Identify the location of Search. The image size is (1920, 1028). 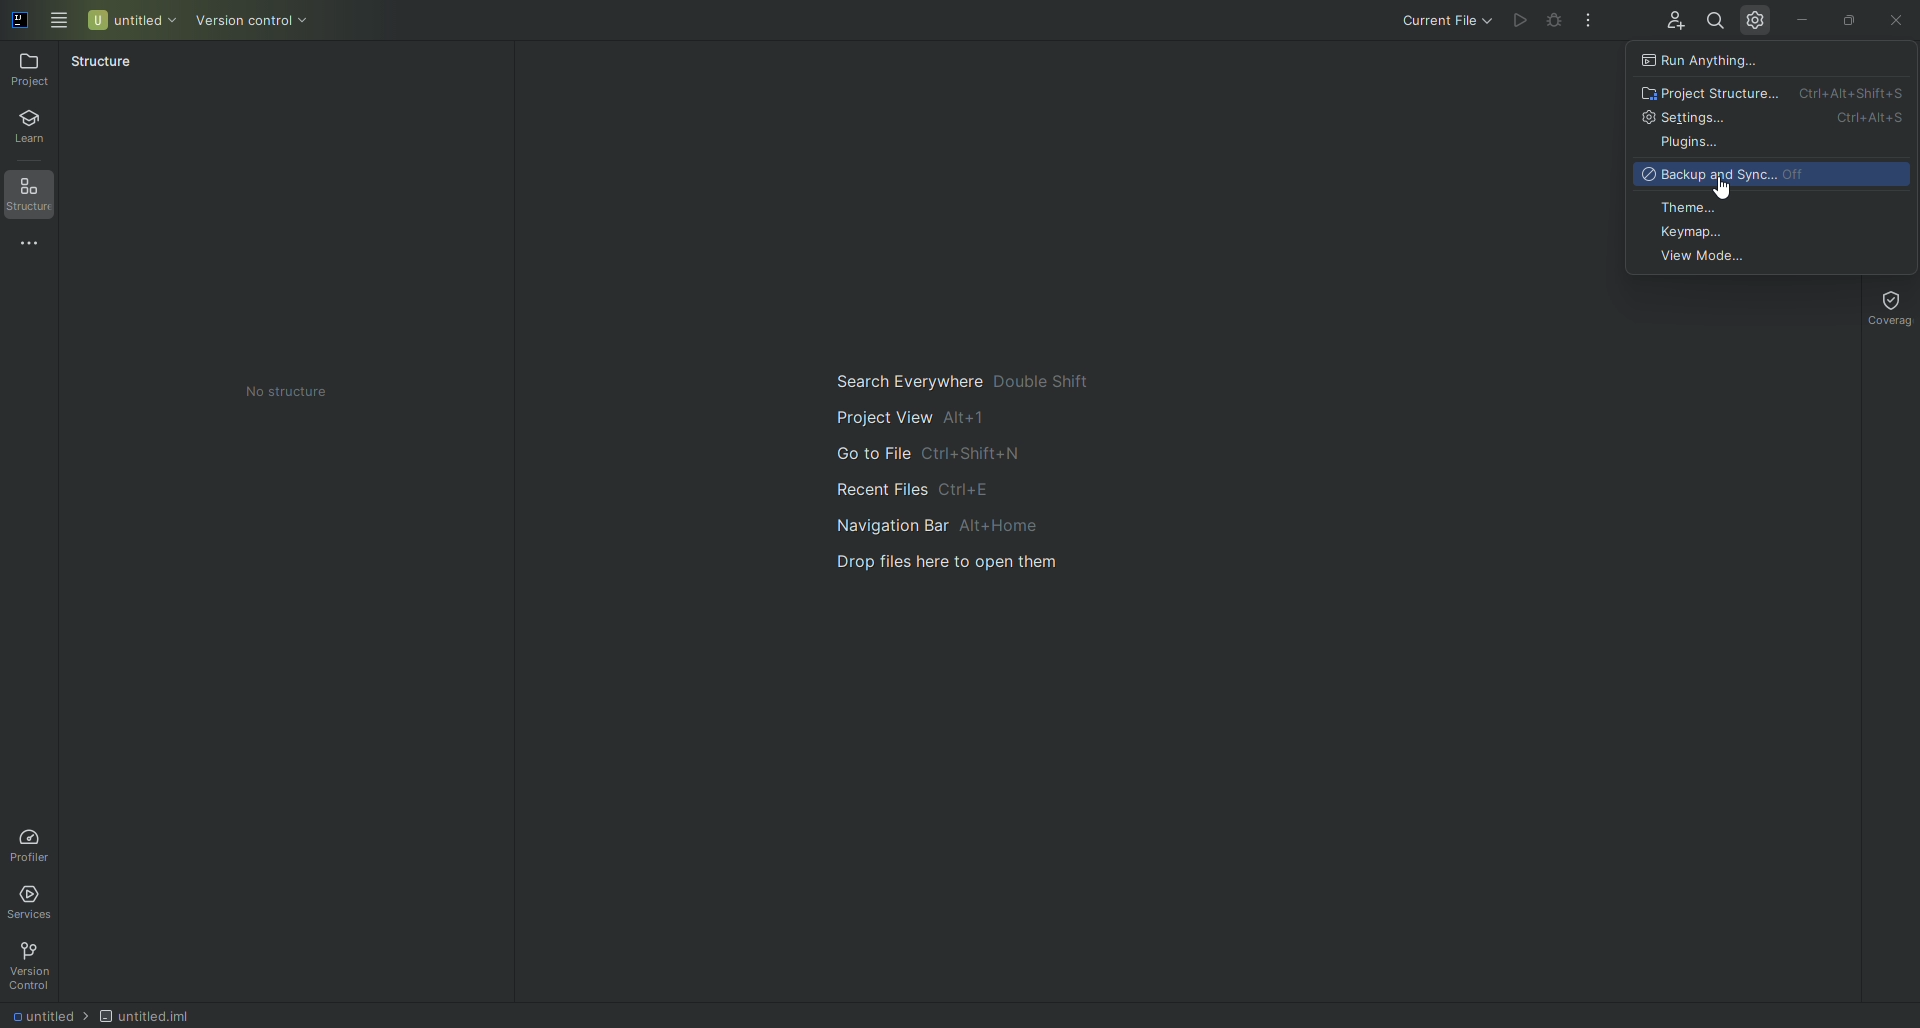
(1713, 18).